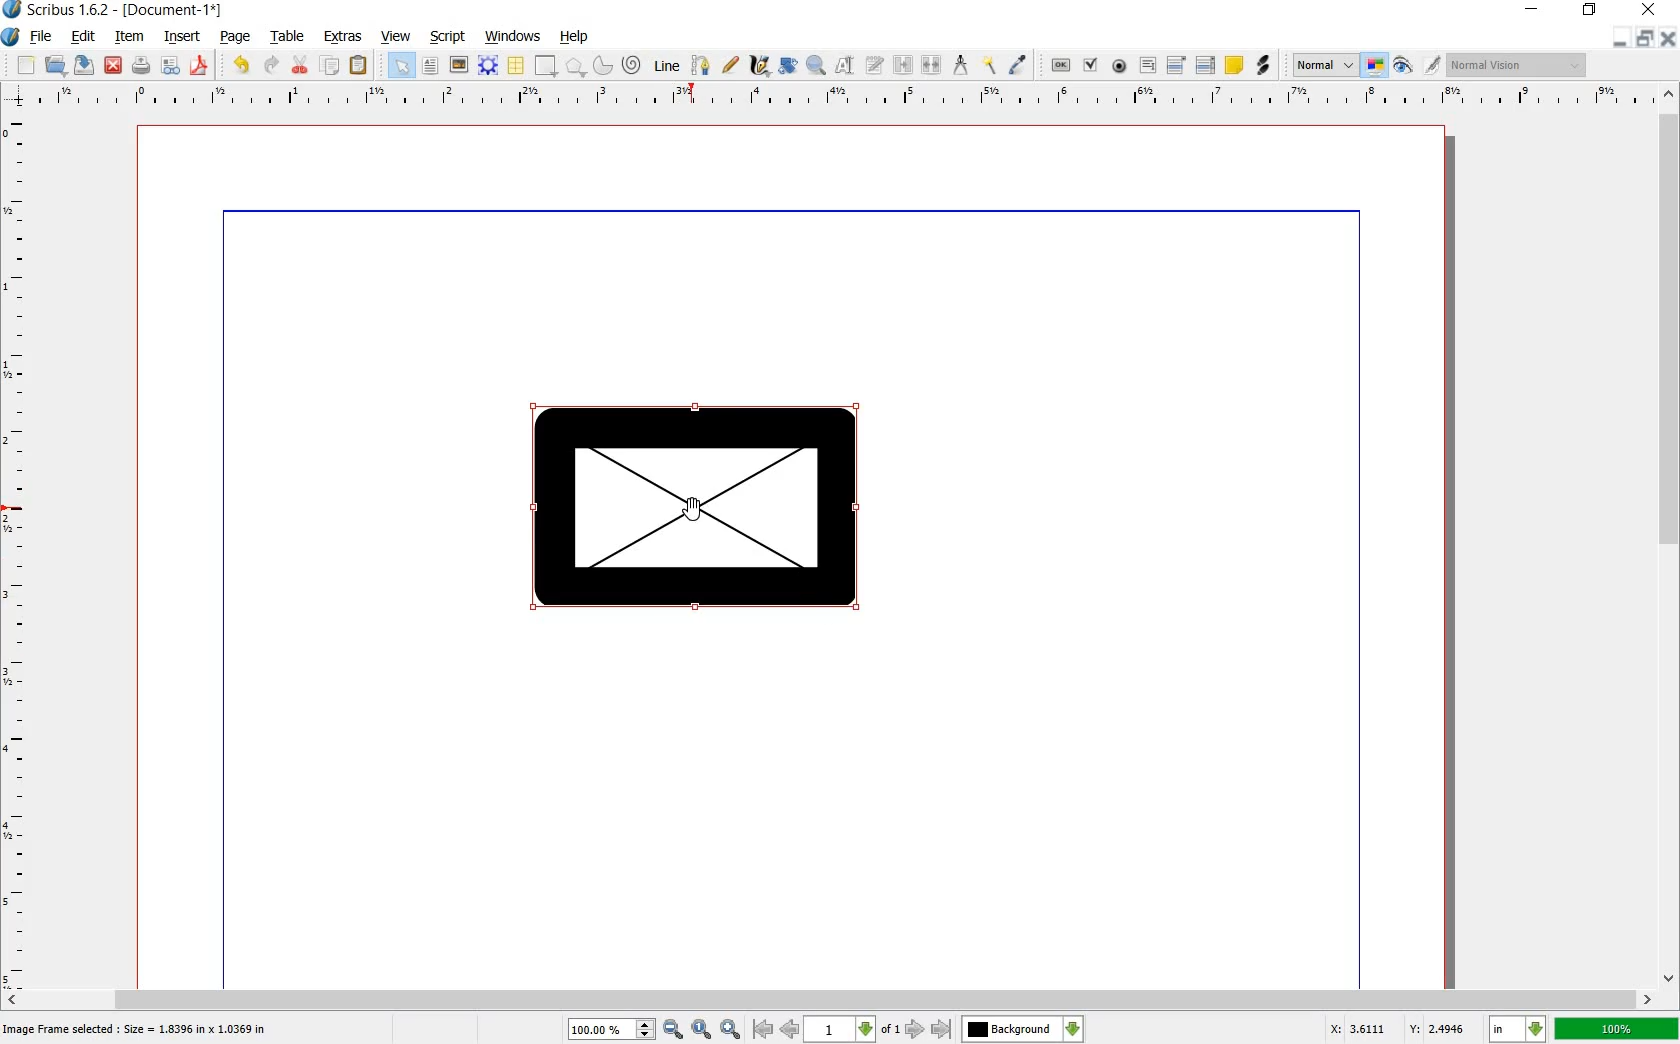 This screenshot has width=1680, height=1044. What do you see at coordinates (851, 1027) in the screenshot?
I see `page number drop down box` at bounding box center [851, 1027].